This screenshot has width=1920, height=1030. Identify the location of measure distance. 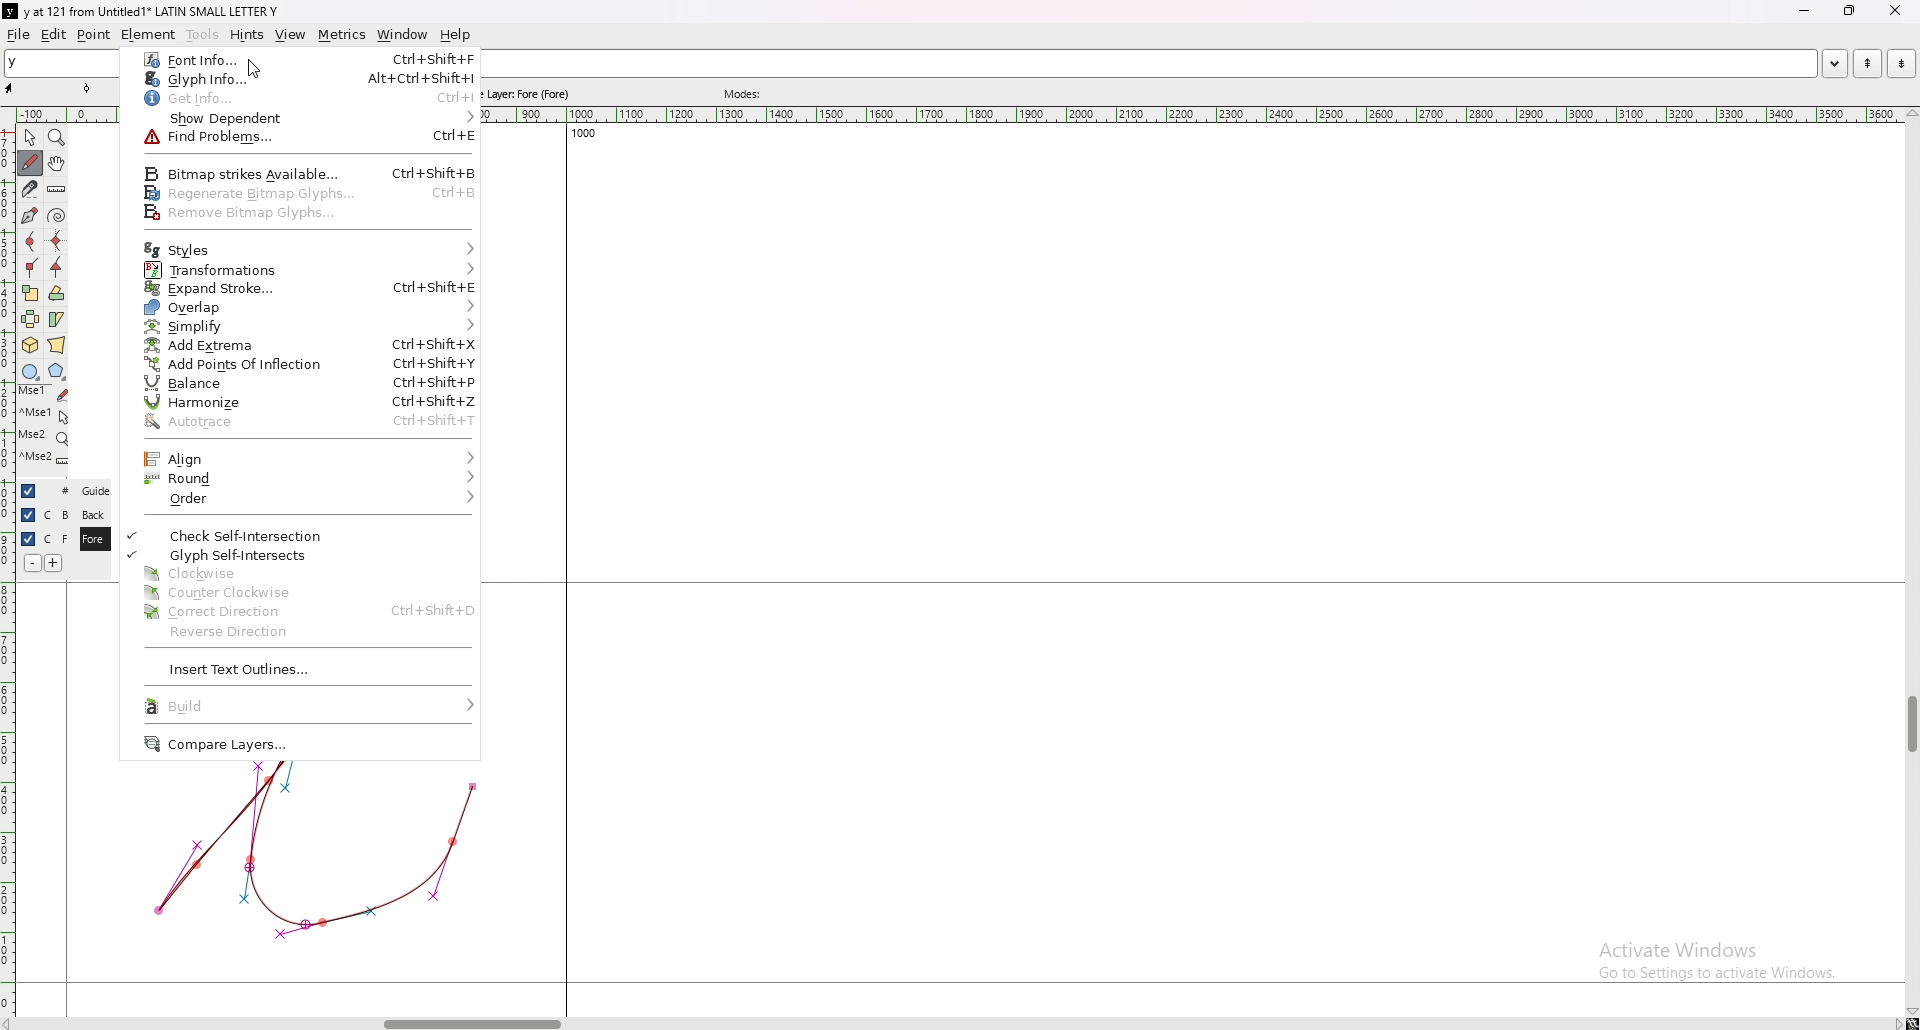
(57, 191).